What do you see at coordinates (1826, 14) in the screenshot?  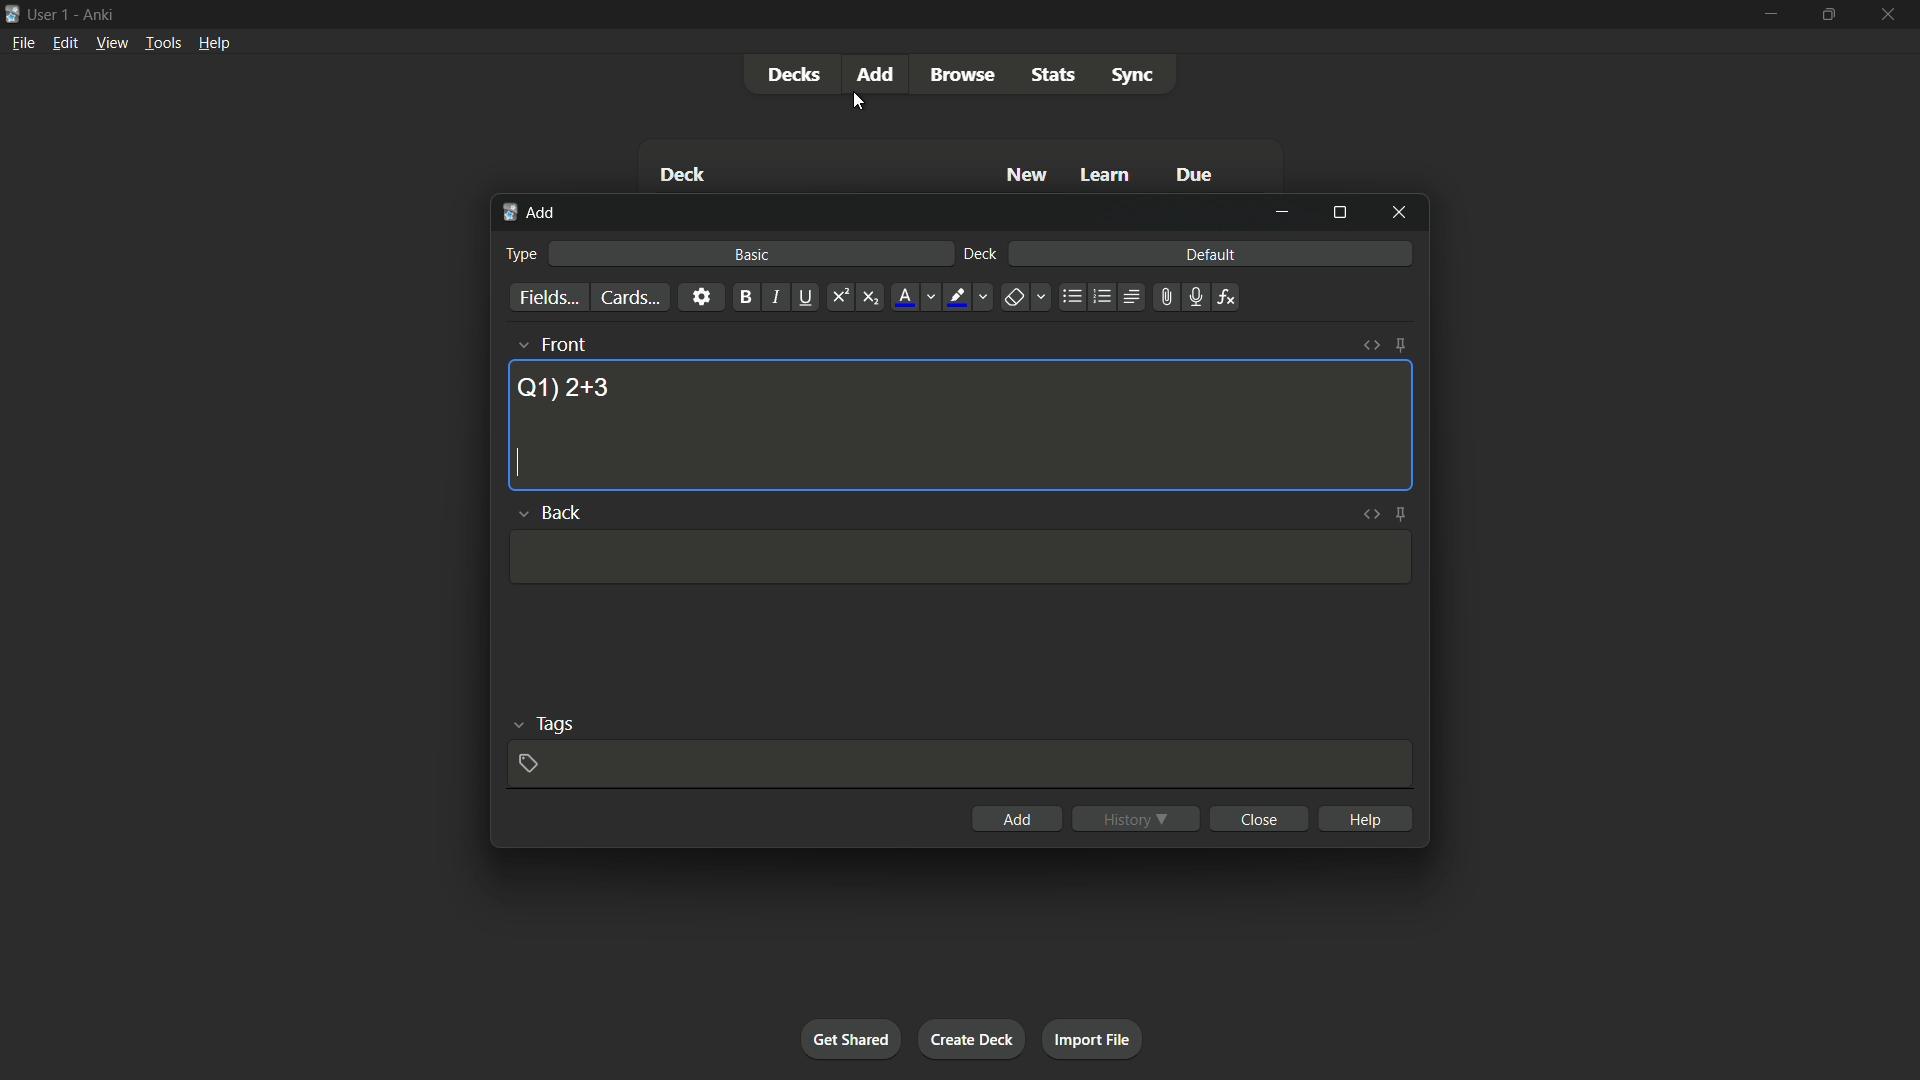 I see `maximize` at bounding box center [1826, 14].